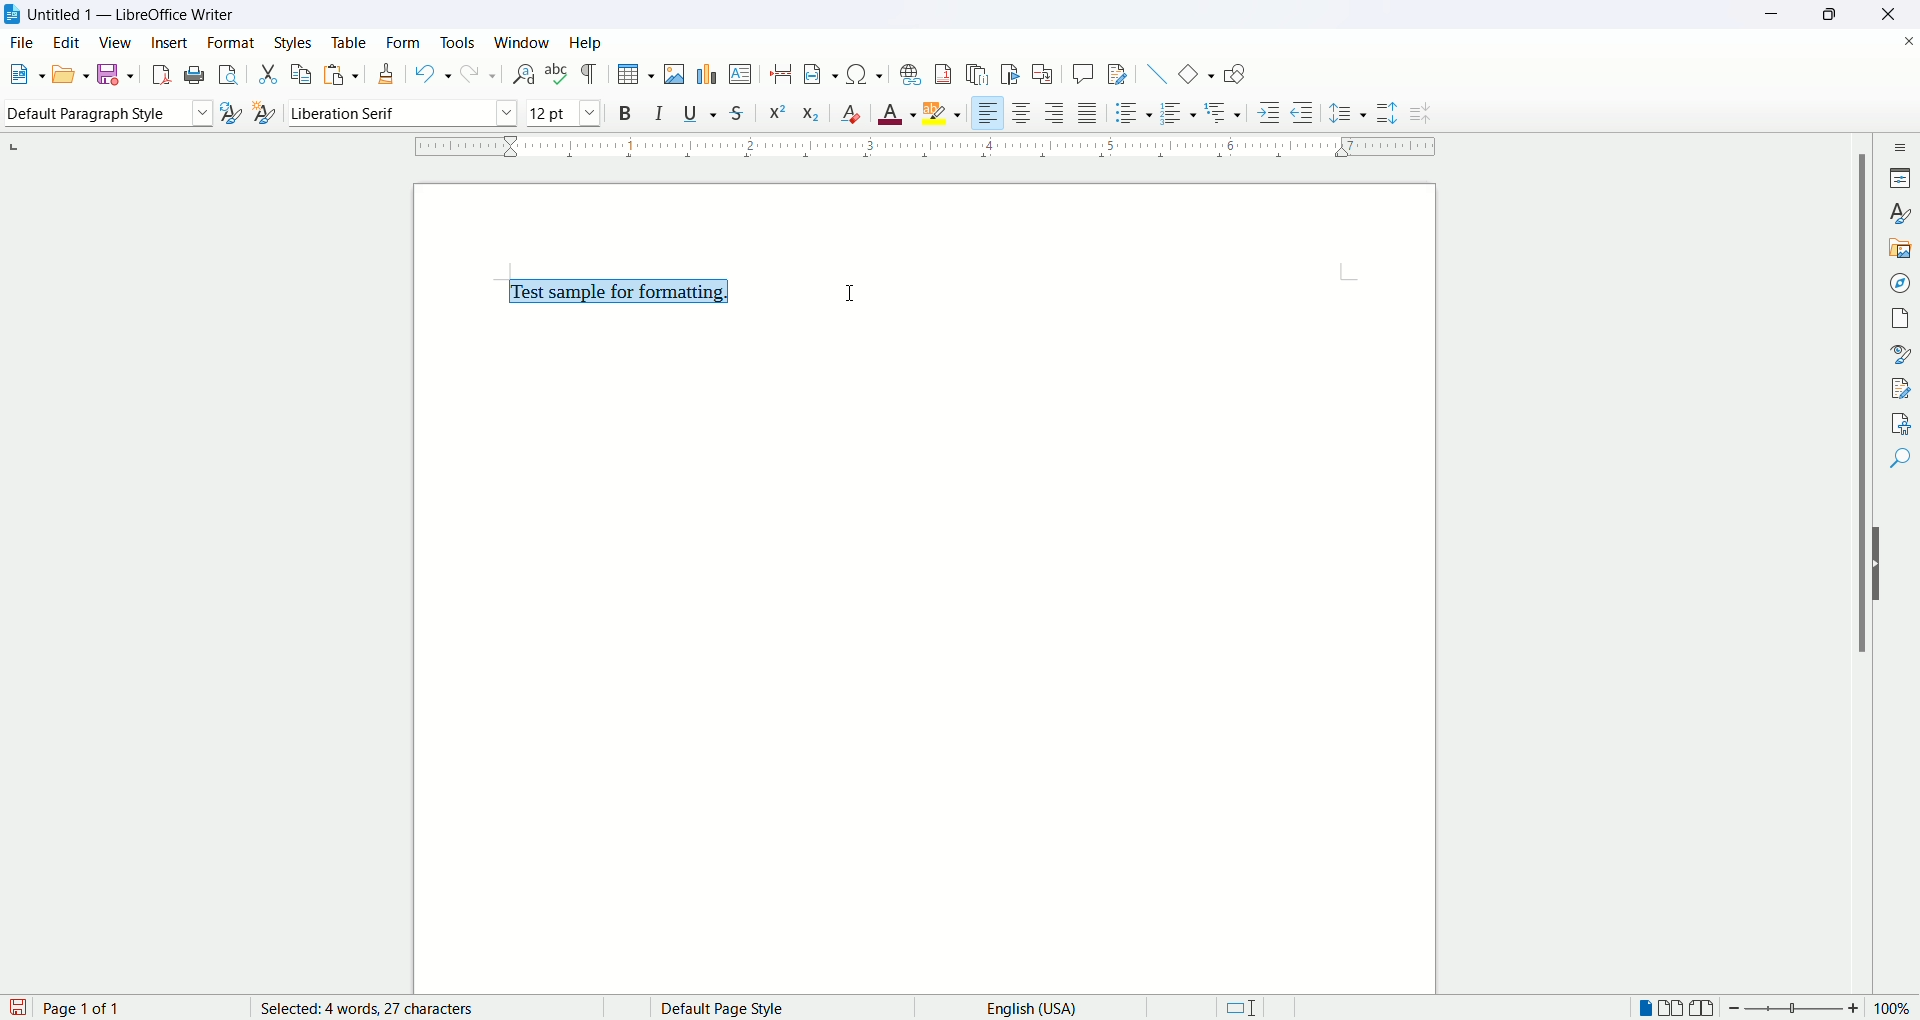 Image resolution: width=1920 pixels, height=1020 pixels. I want to click on insert field, so click(818, 75).